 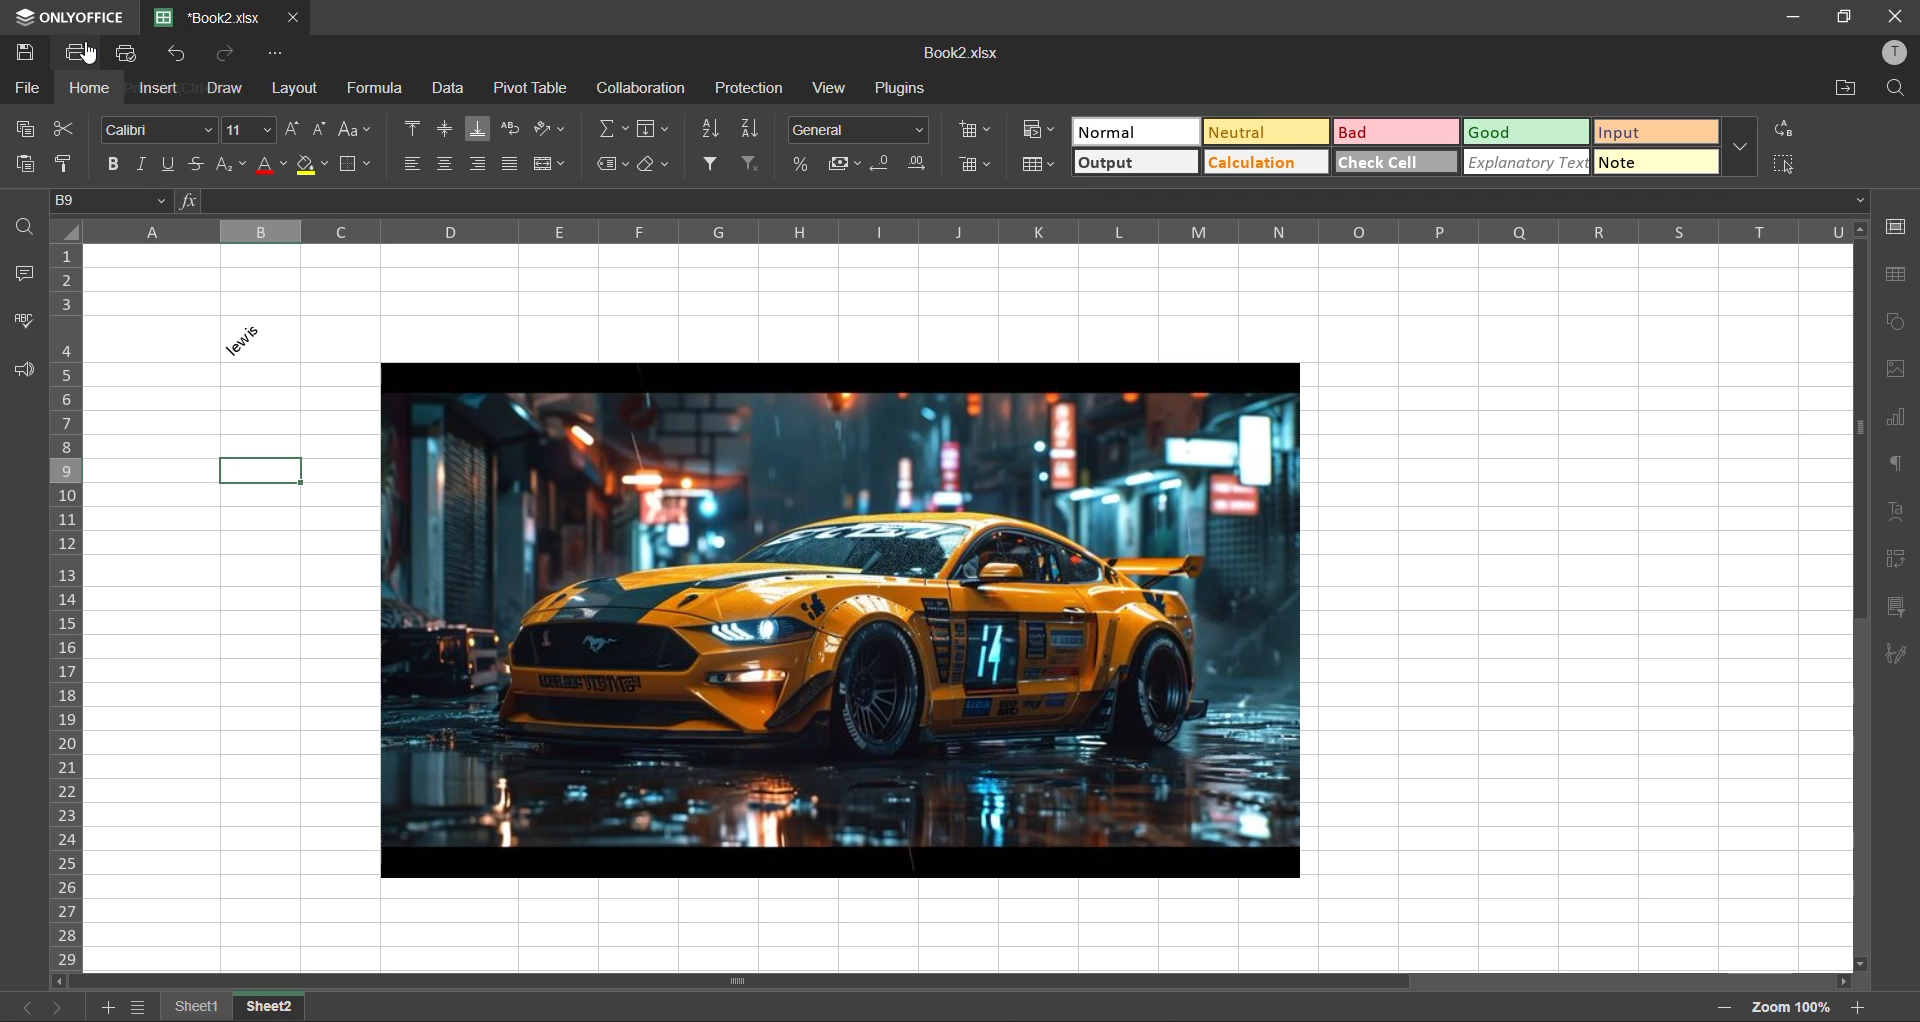 I want to click on minimize, so click(x=1789, y=16).